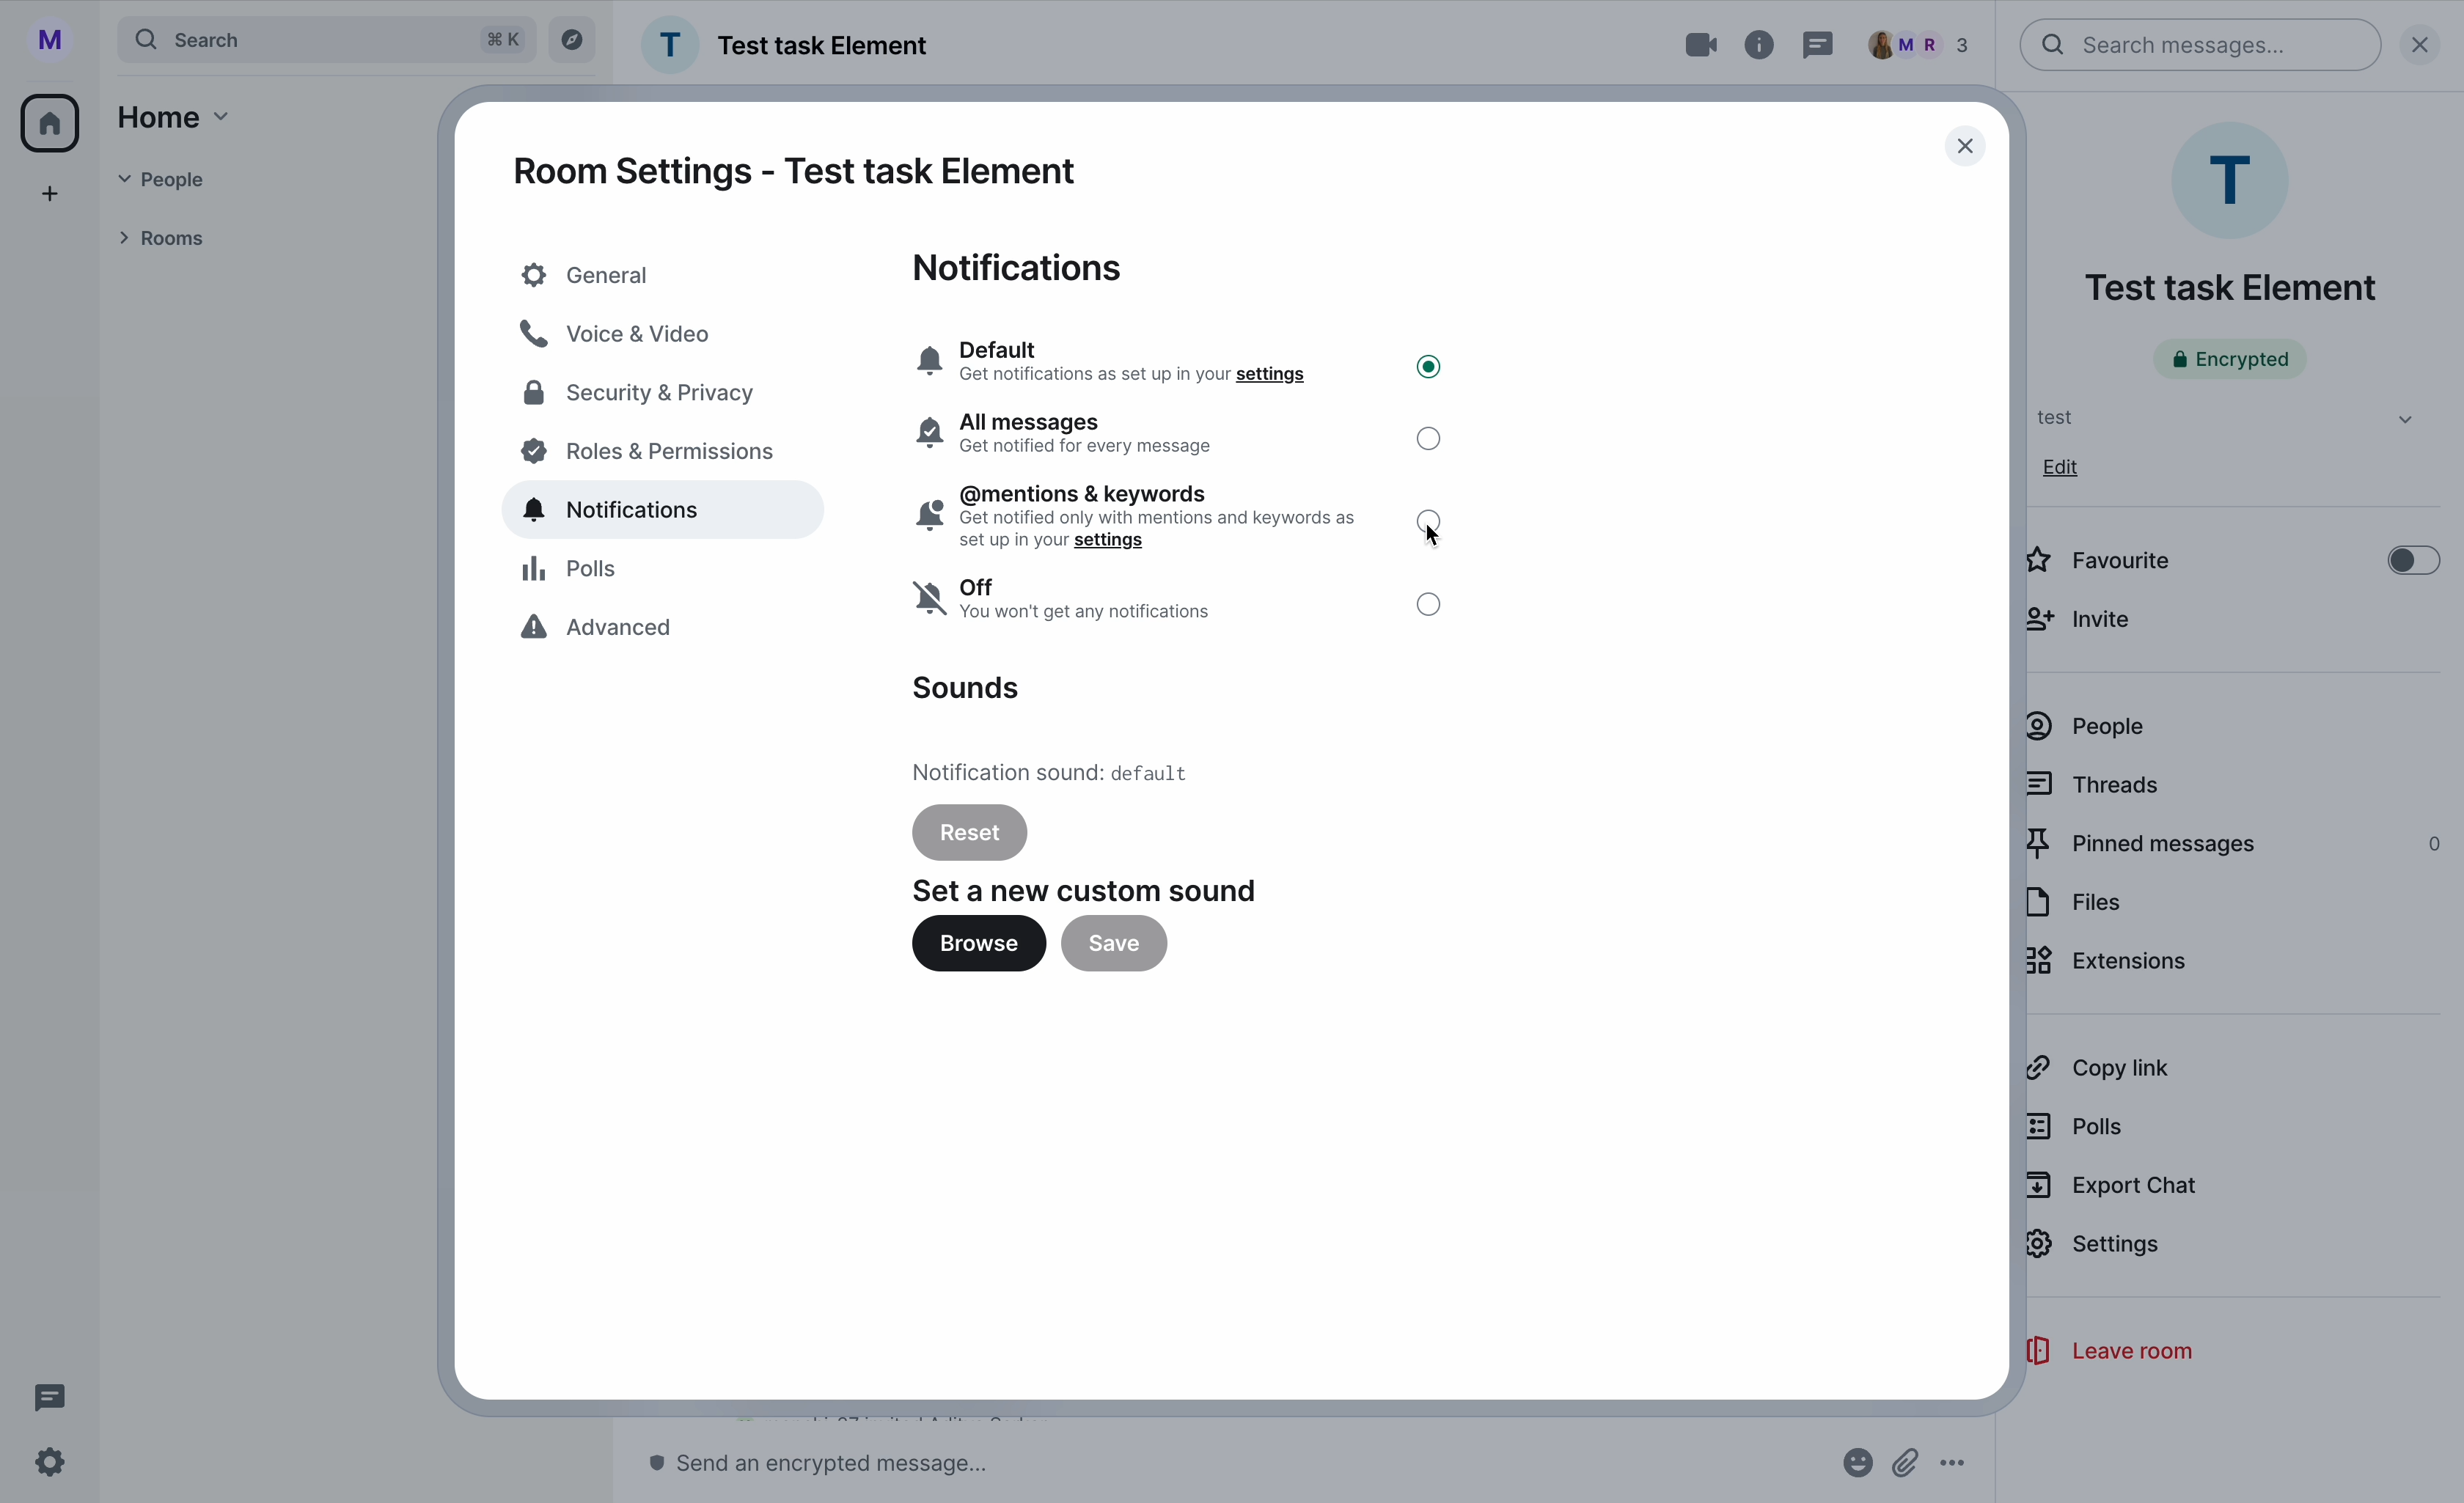 This screenshot has width=2464, height=1503. Describe the element at coordinates (1947, 144) in the screenshot. I see `close` at that location.